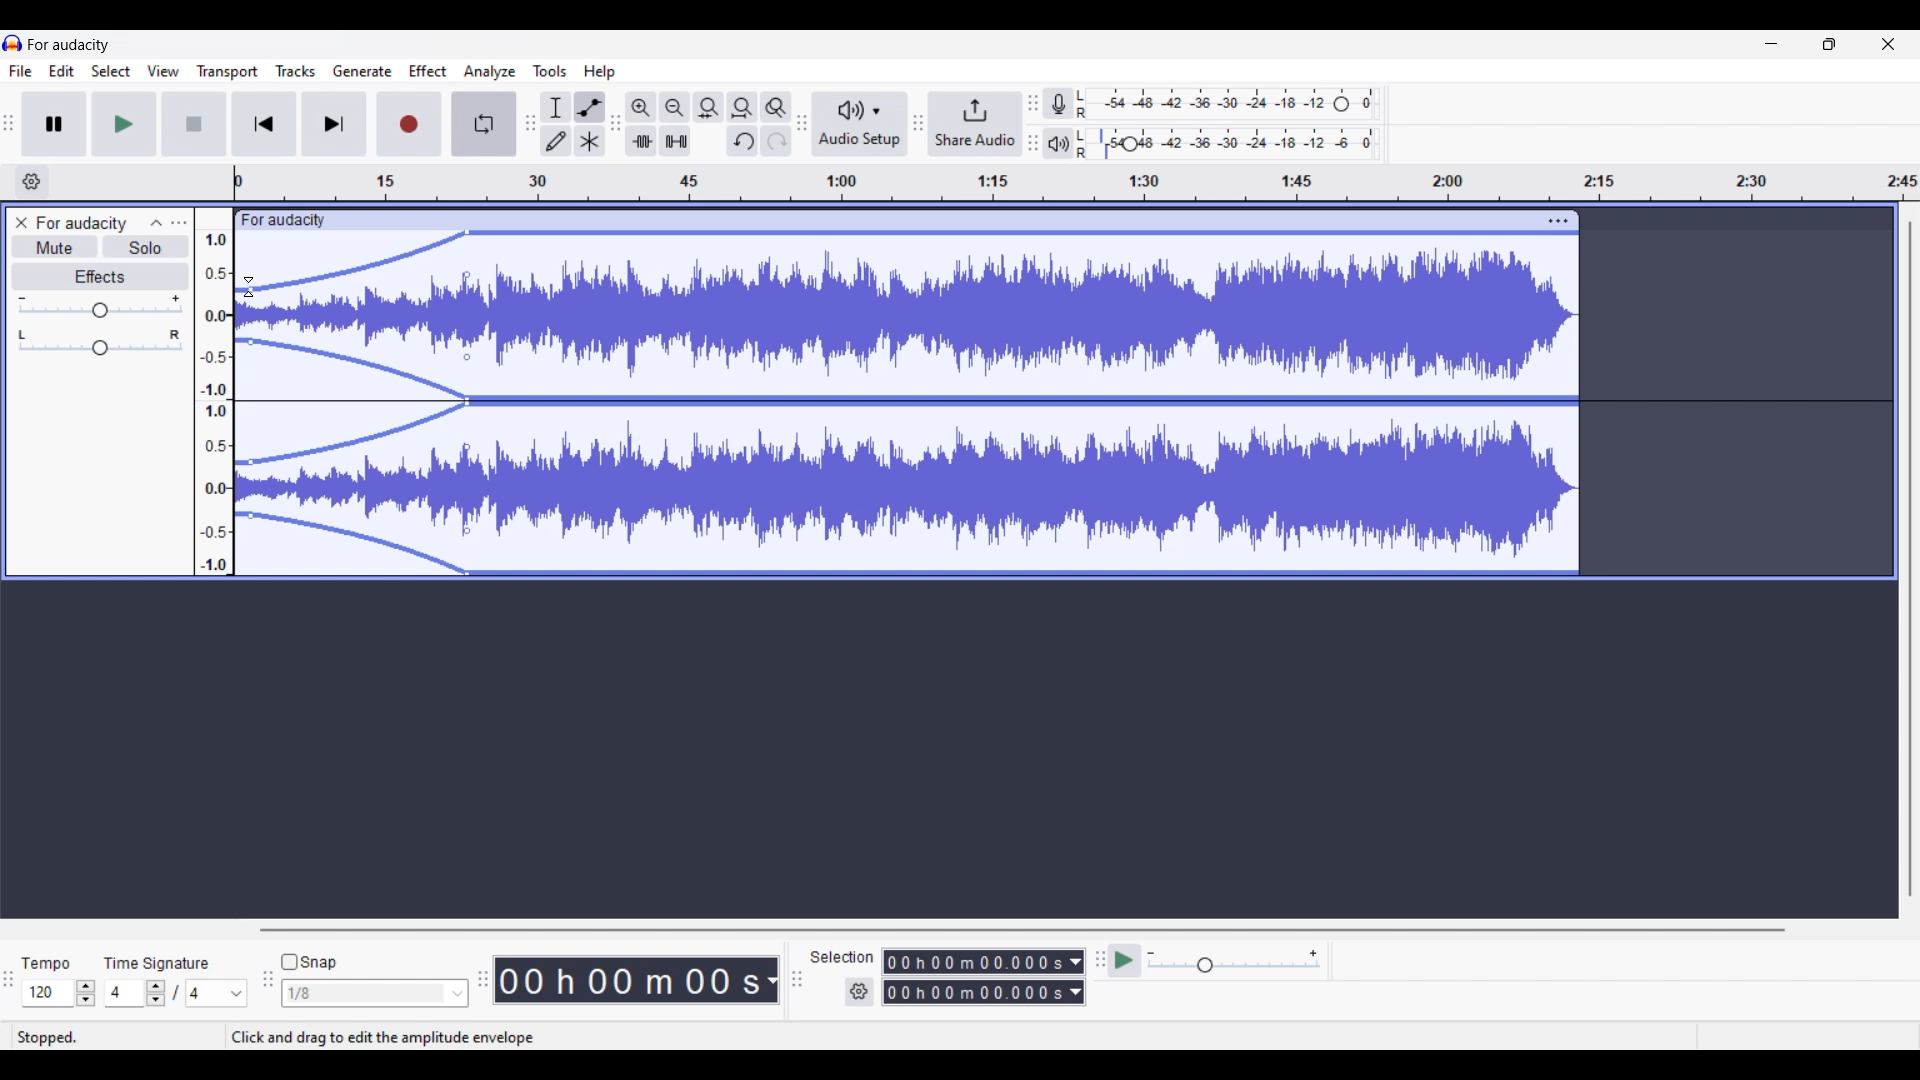  I want to click on Effect, so click(428, 70).